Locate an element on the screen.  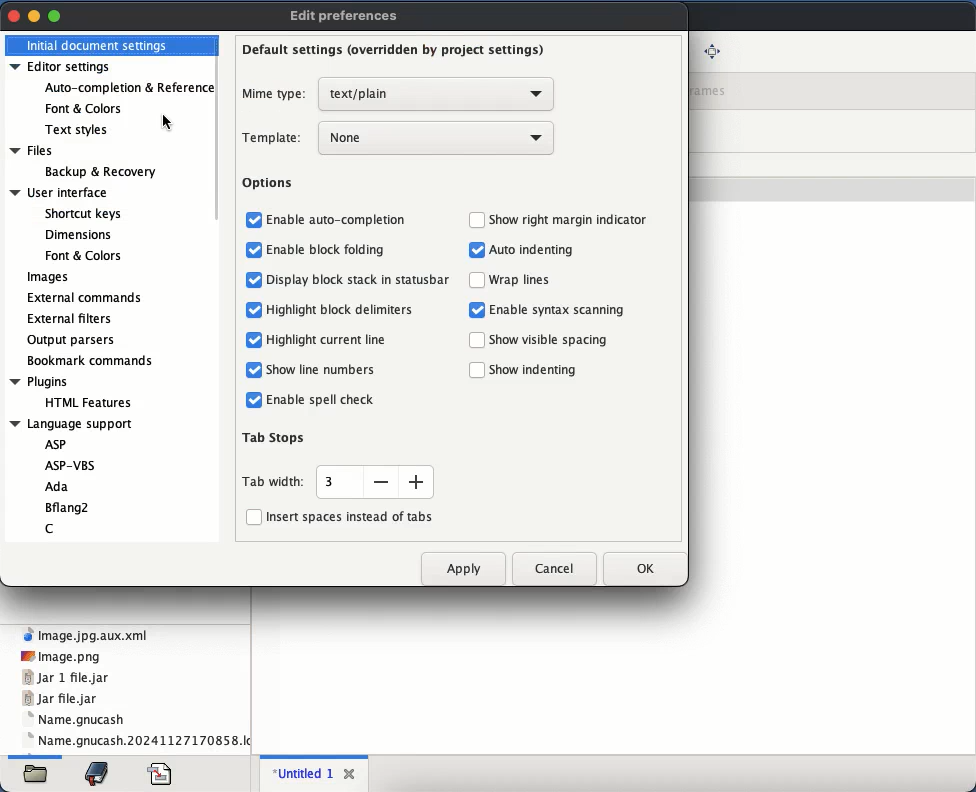
Highlight current line is located at coordinates (329, 342).